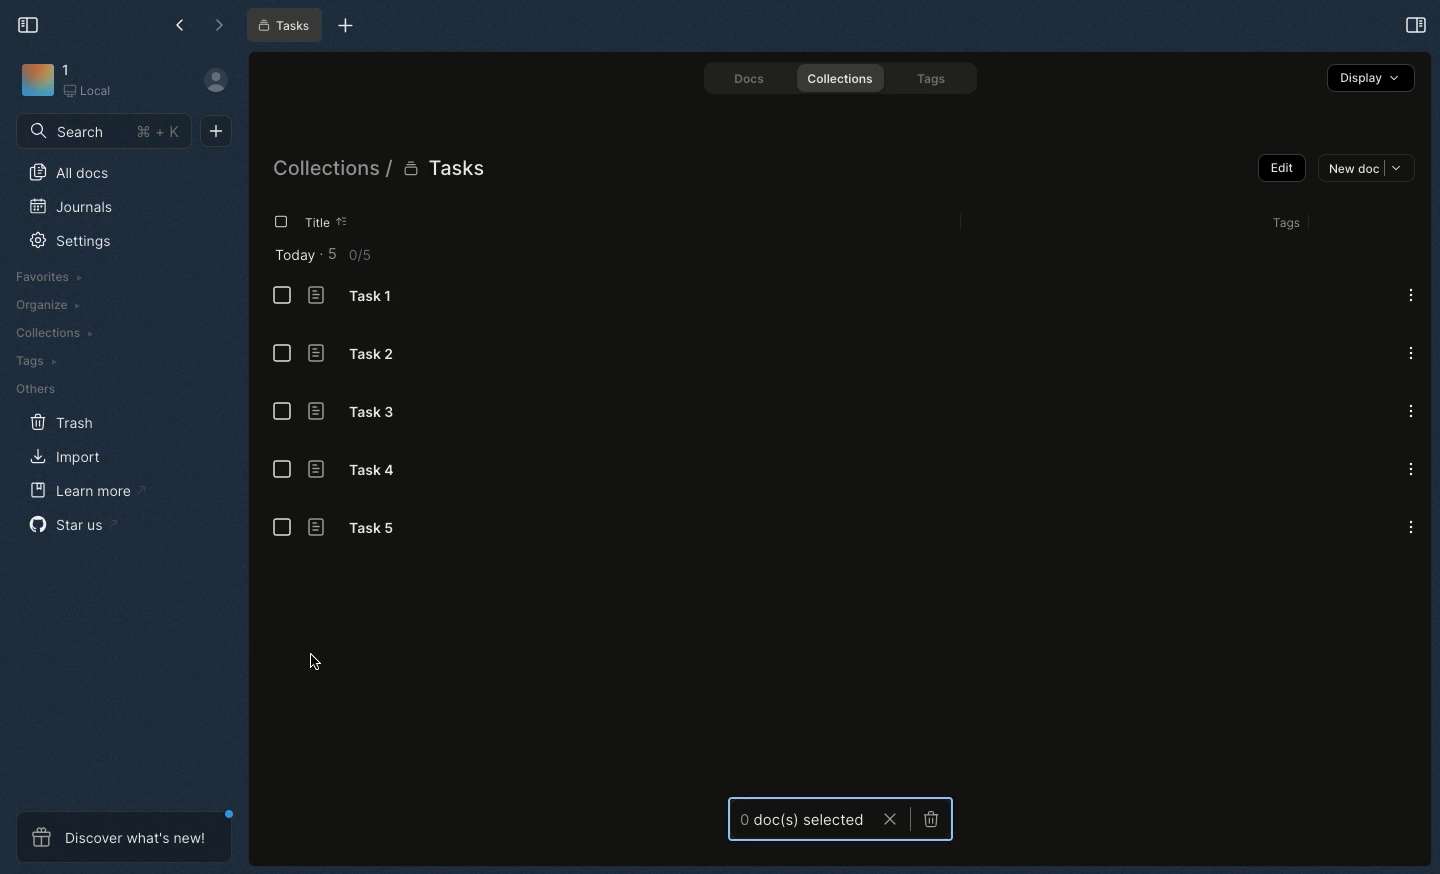 This screenshot has height=874, width=1440. I want to click on Back, so click(181, 24).